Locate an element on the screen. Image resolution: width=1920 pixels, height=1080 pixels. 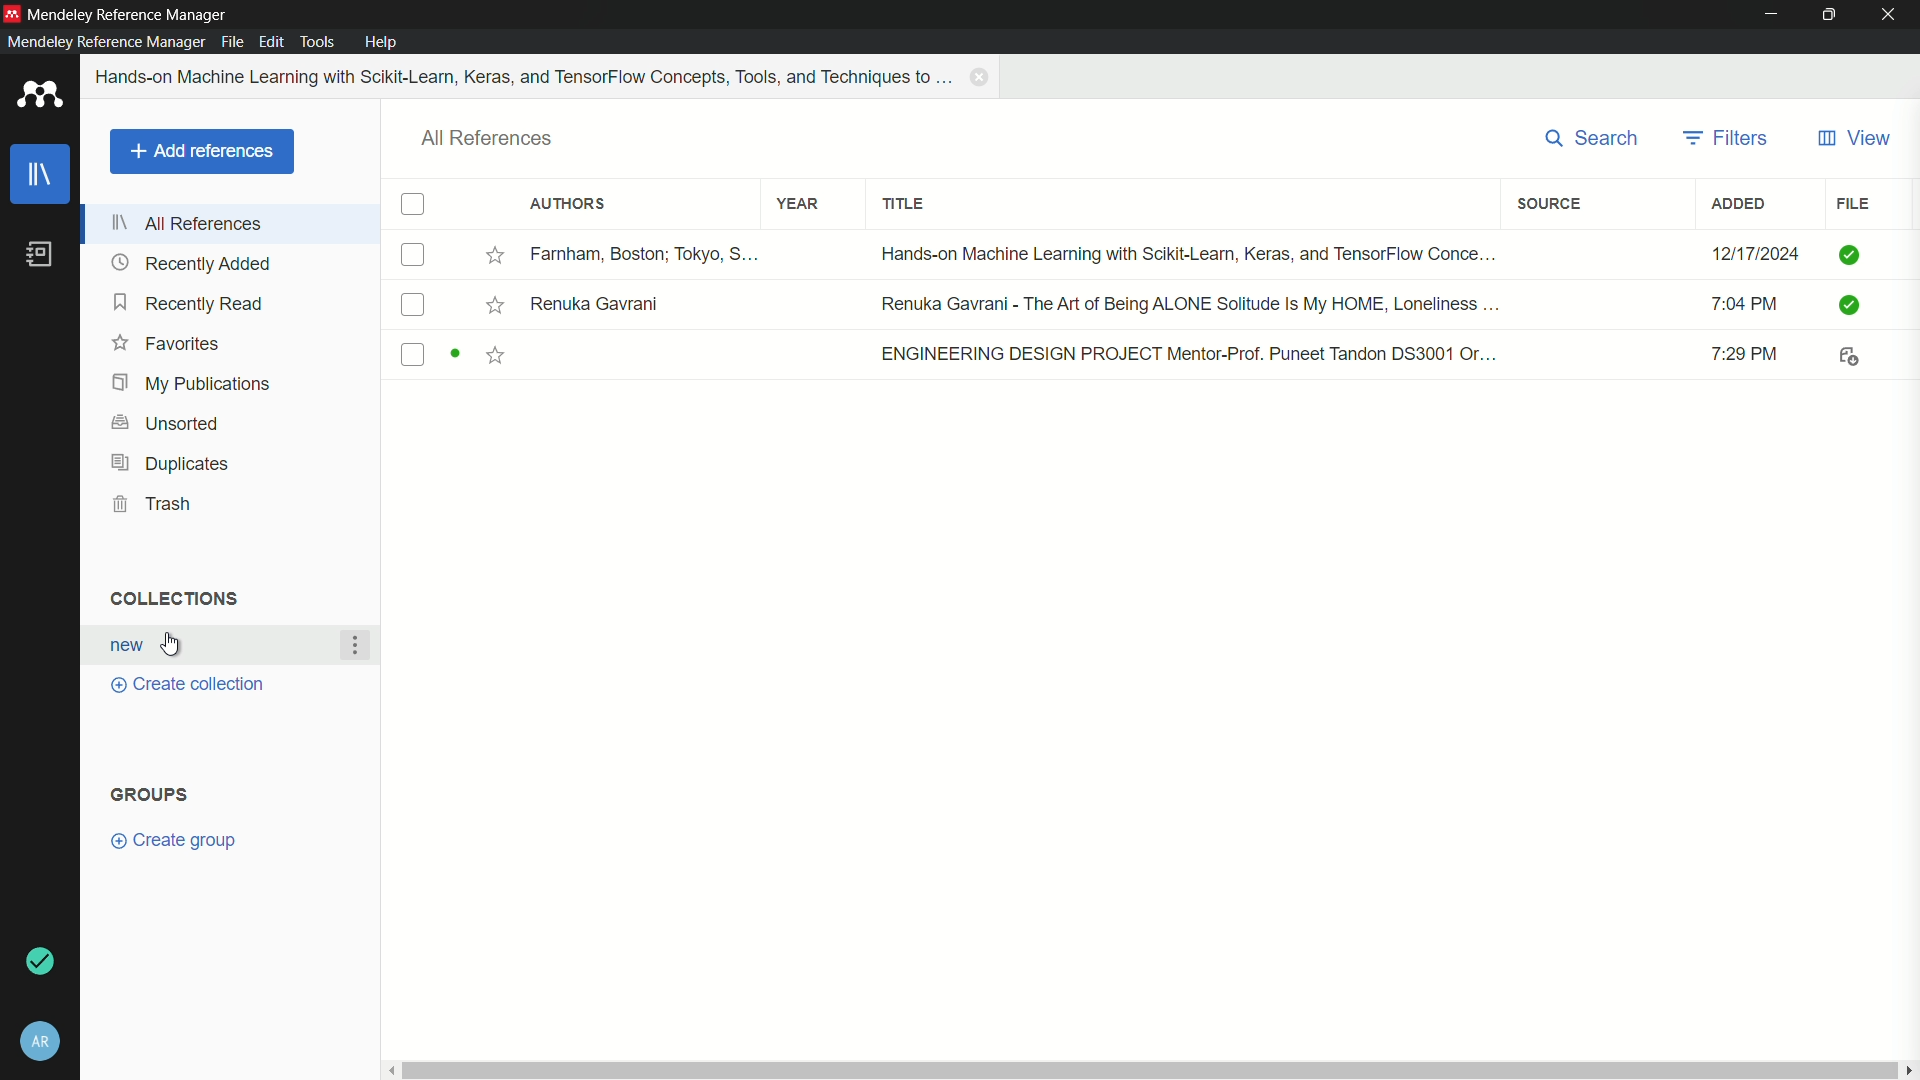
trash is located at coordinates (154, 505).